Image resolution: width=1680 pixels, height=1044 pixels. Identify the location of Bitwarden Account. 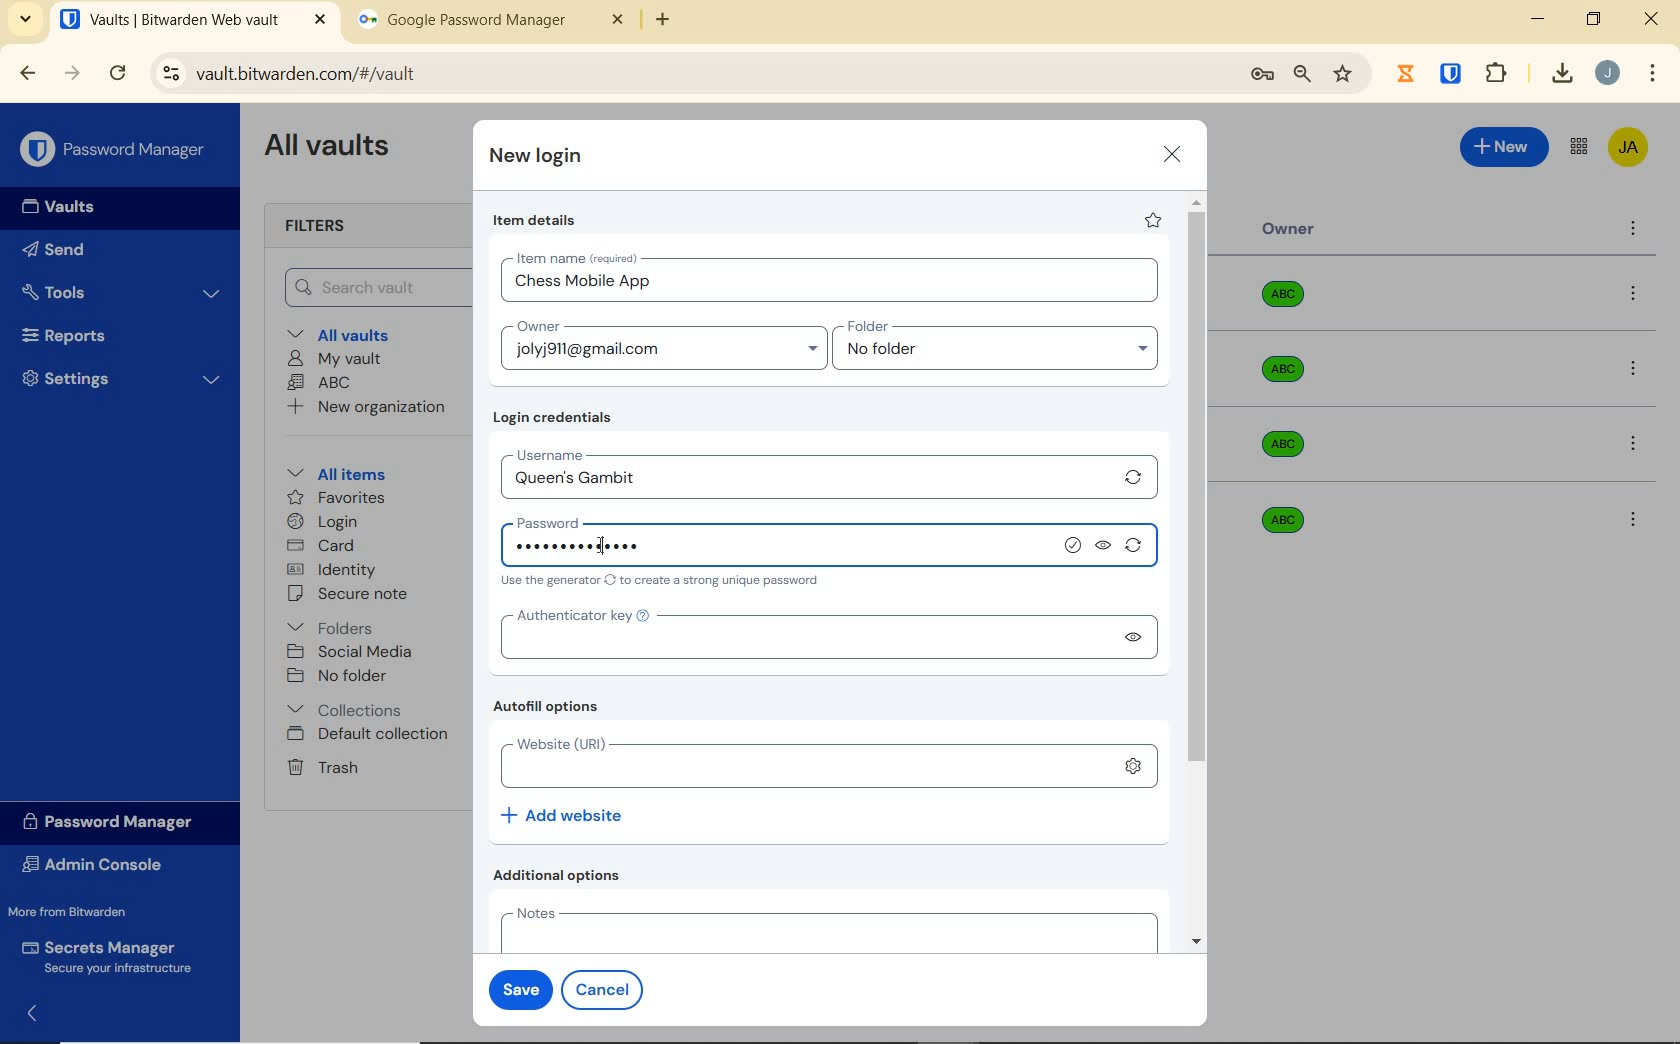
(1628, 149).